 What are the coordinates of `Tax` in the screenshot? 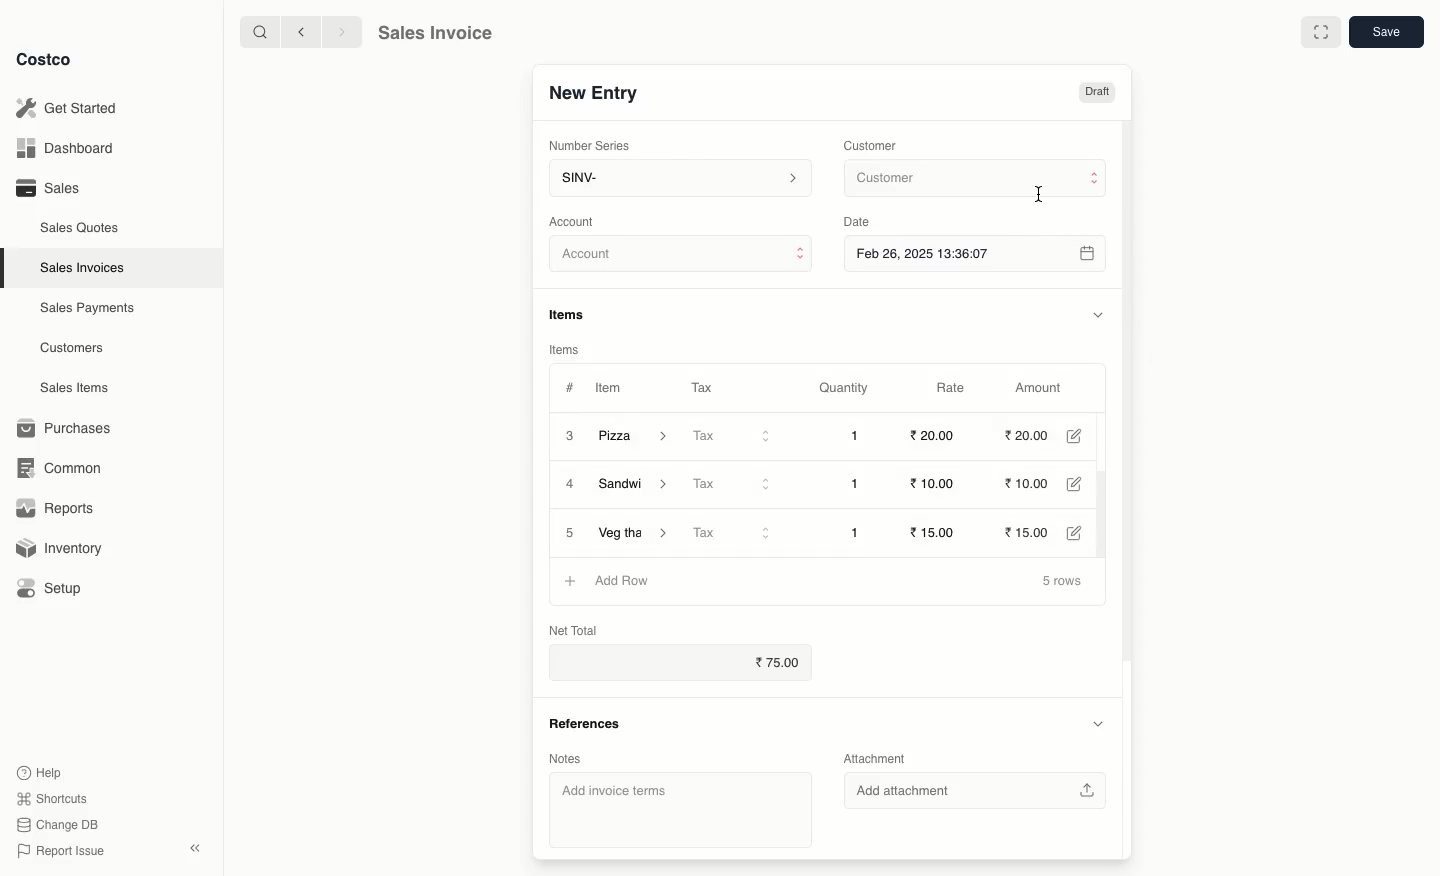 It's located at (733, 483).